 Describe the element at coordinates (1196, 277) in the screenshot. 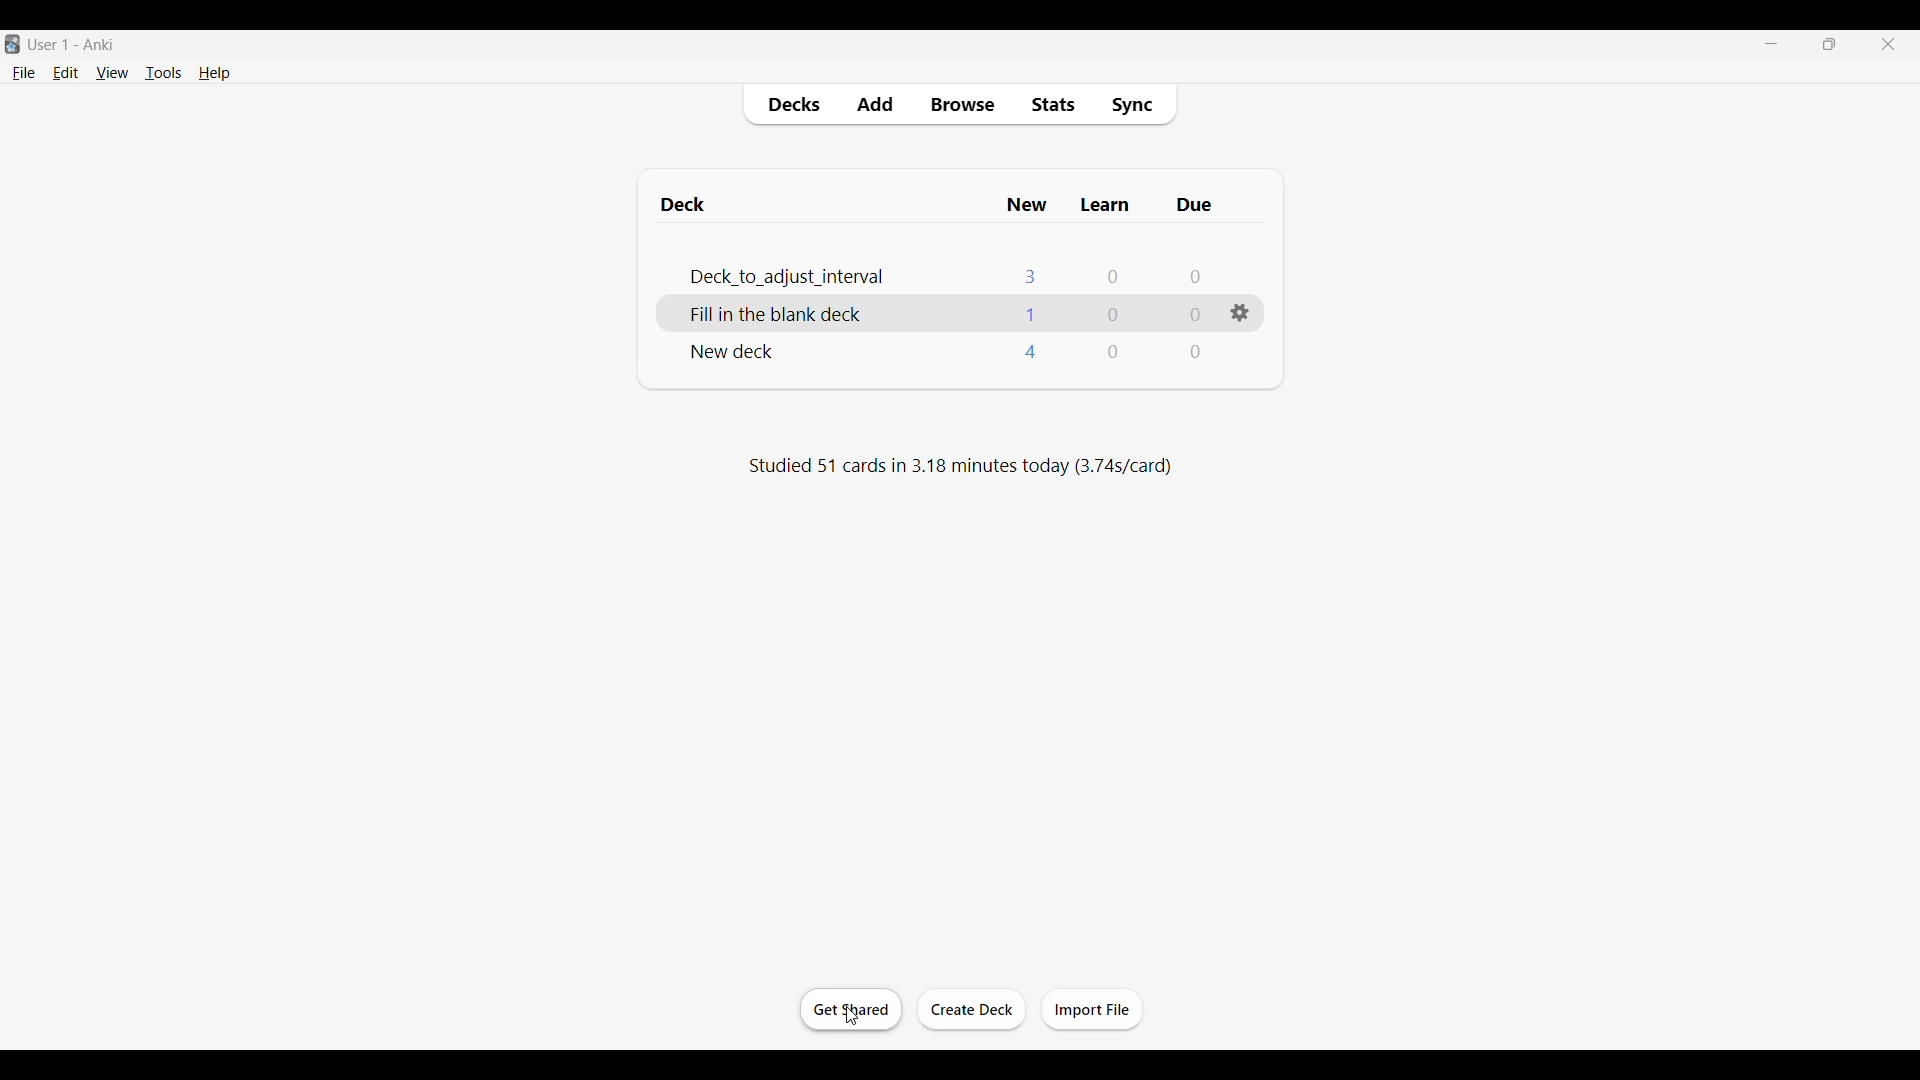

I see `0` at that location.